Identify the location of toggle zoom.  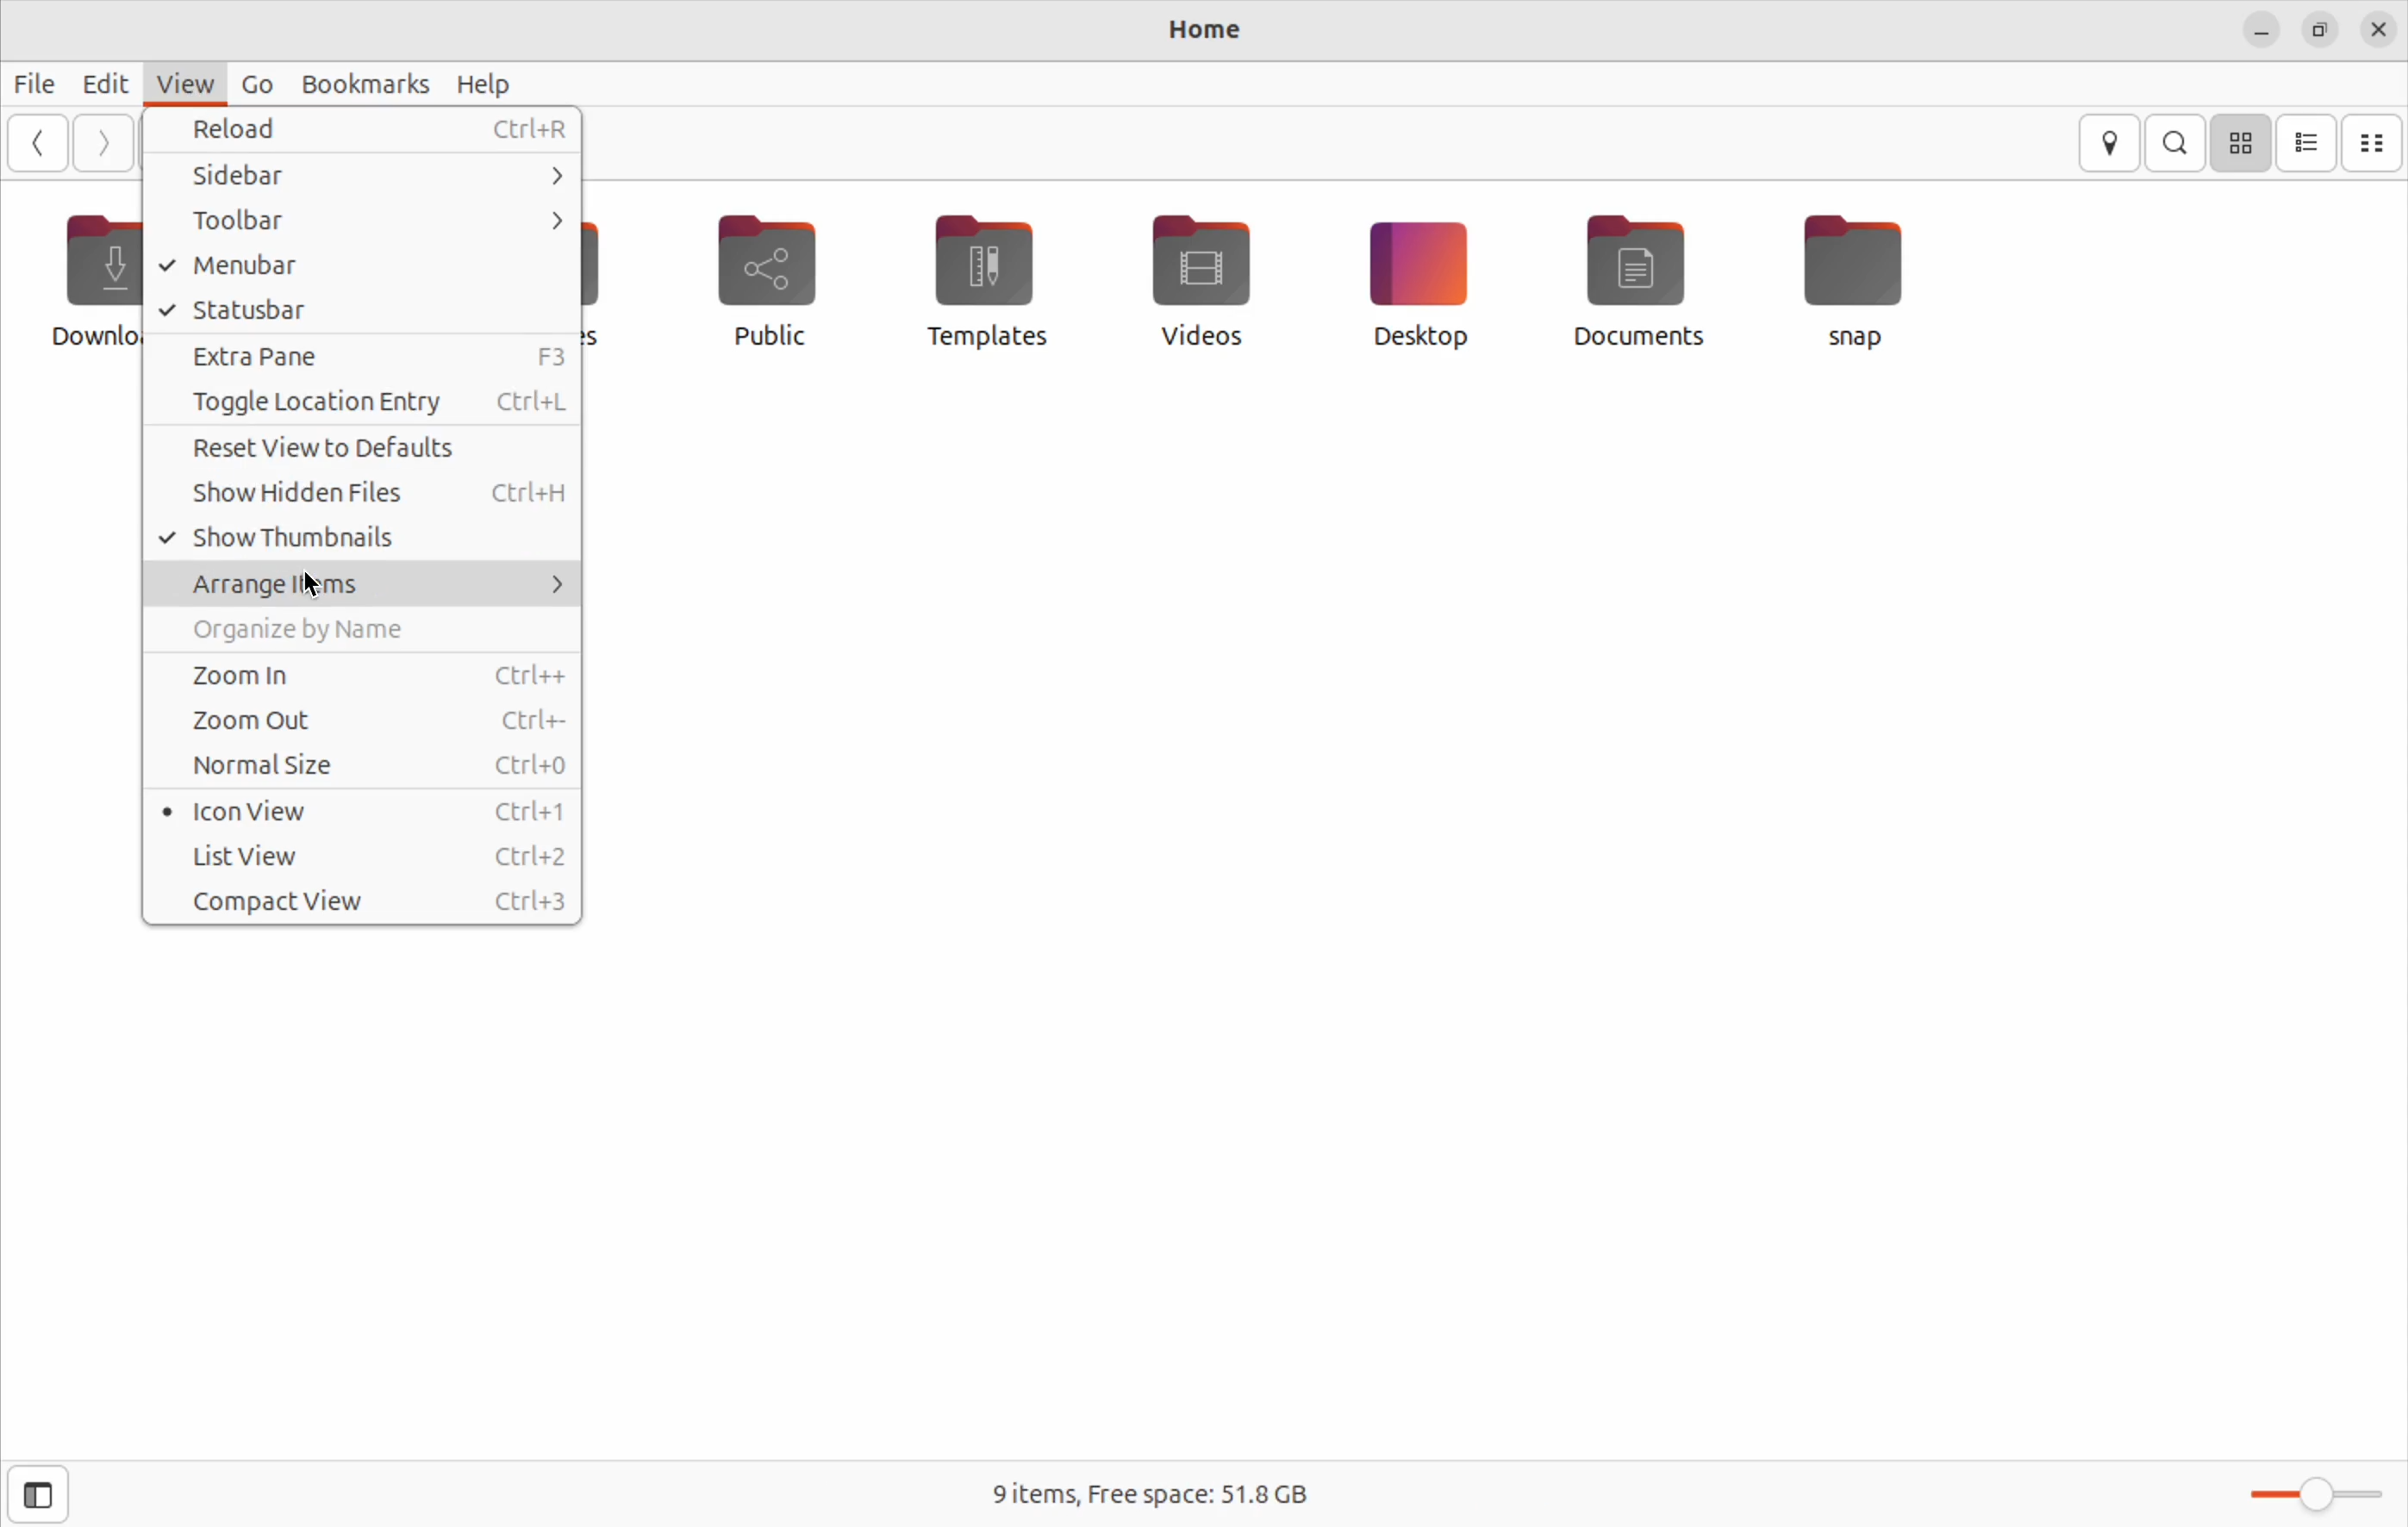
(2303, 1495).